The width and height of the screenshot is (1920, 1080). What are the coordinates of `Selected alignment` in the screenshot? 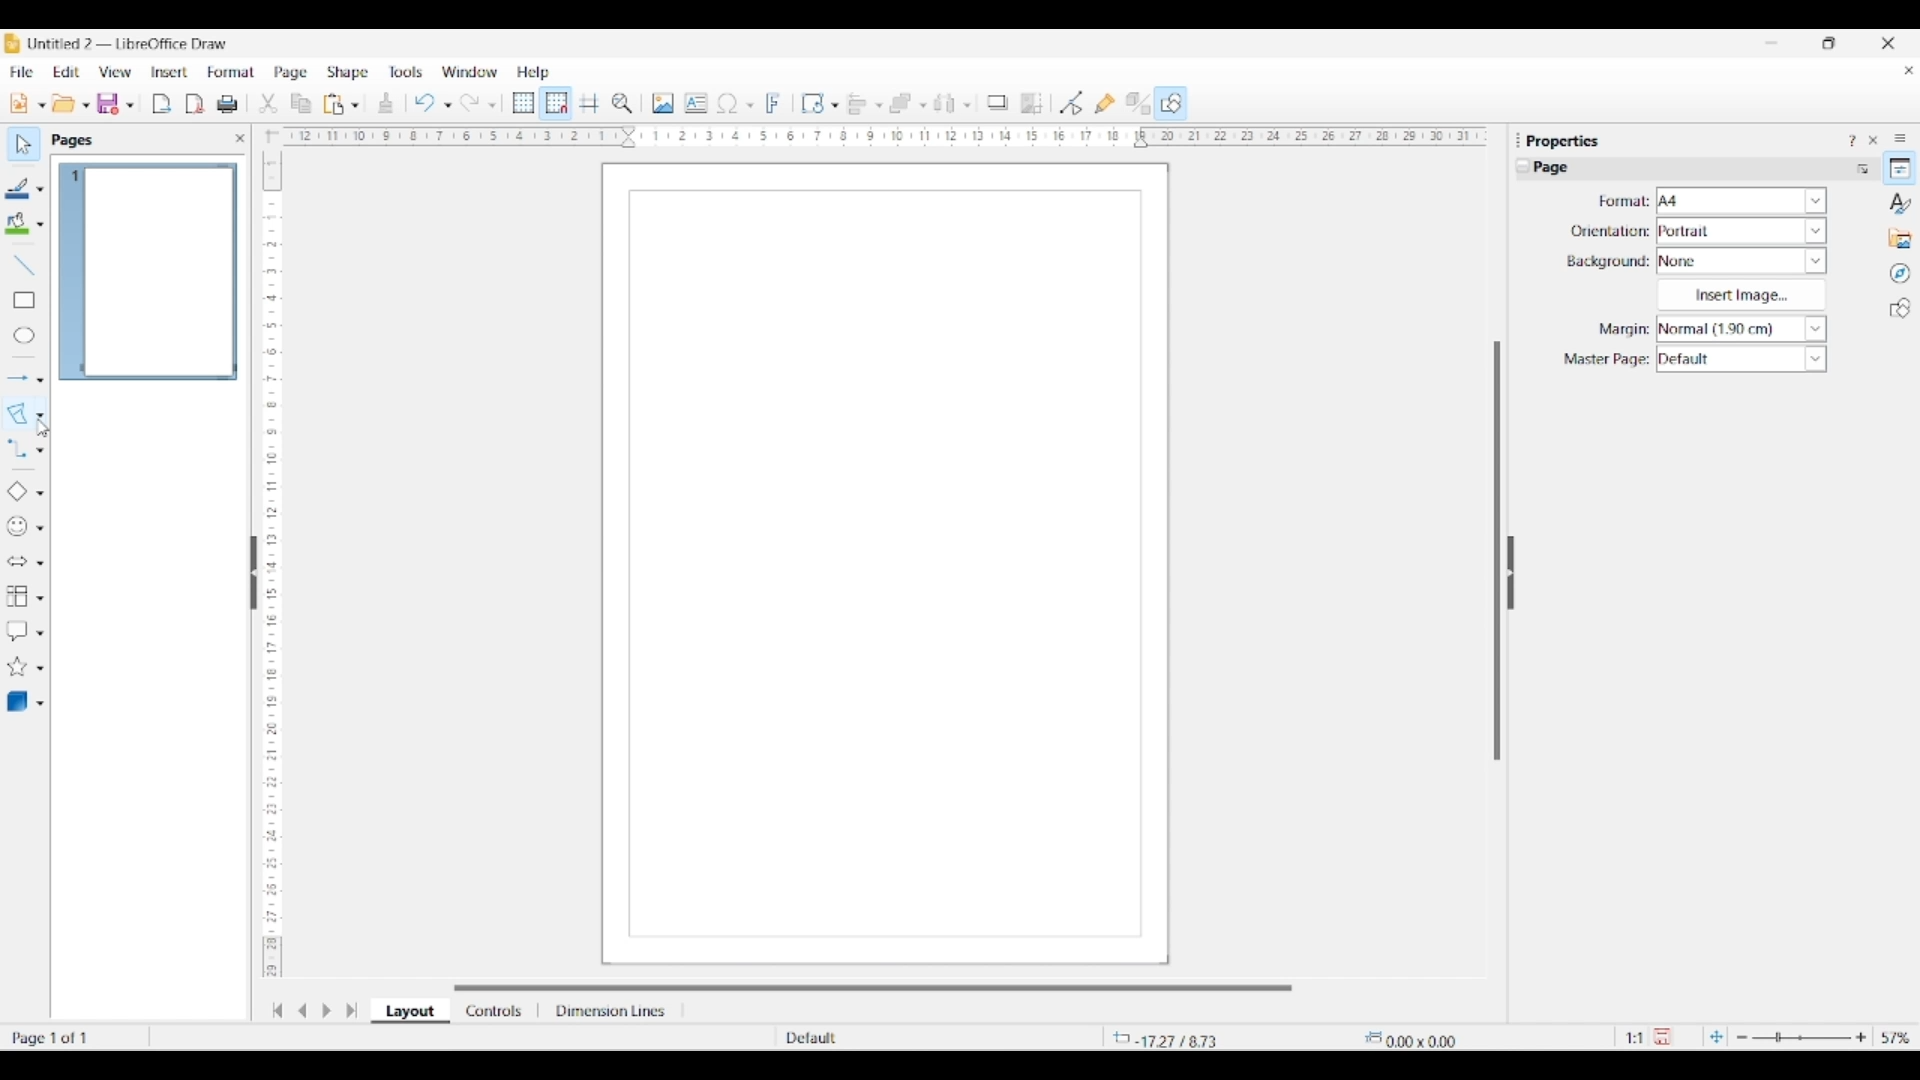 It's located at (853, 103).